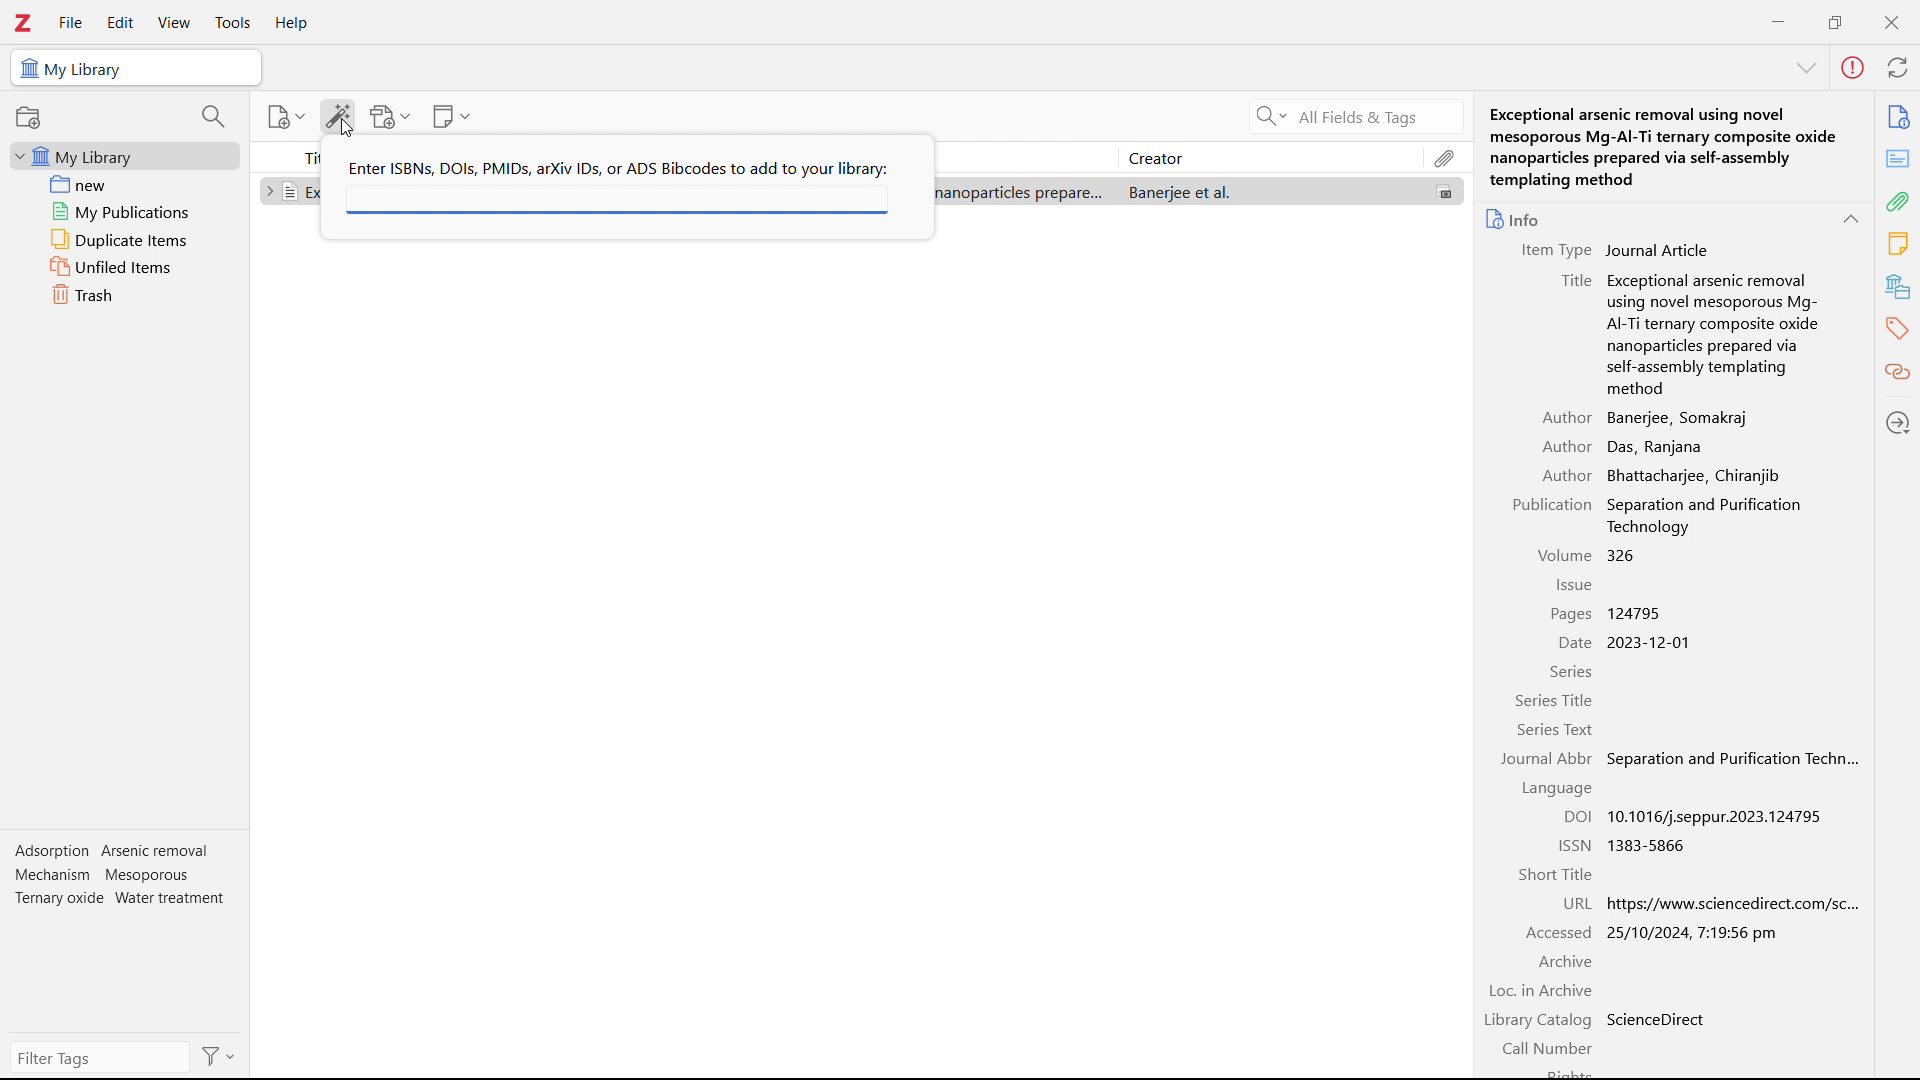  I want to click on Author, so click(1567, 417).